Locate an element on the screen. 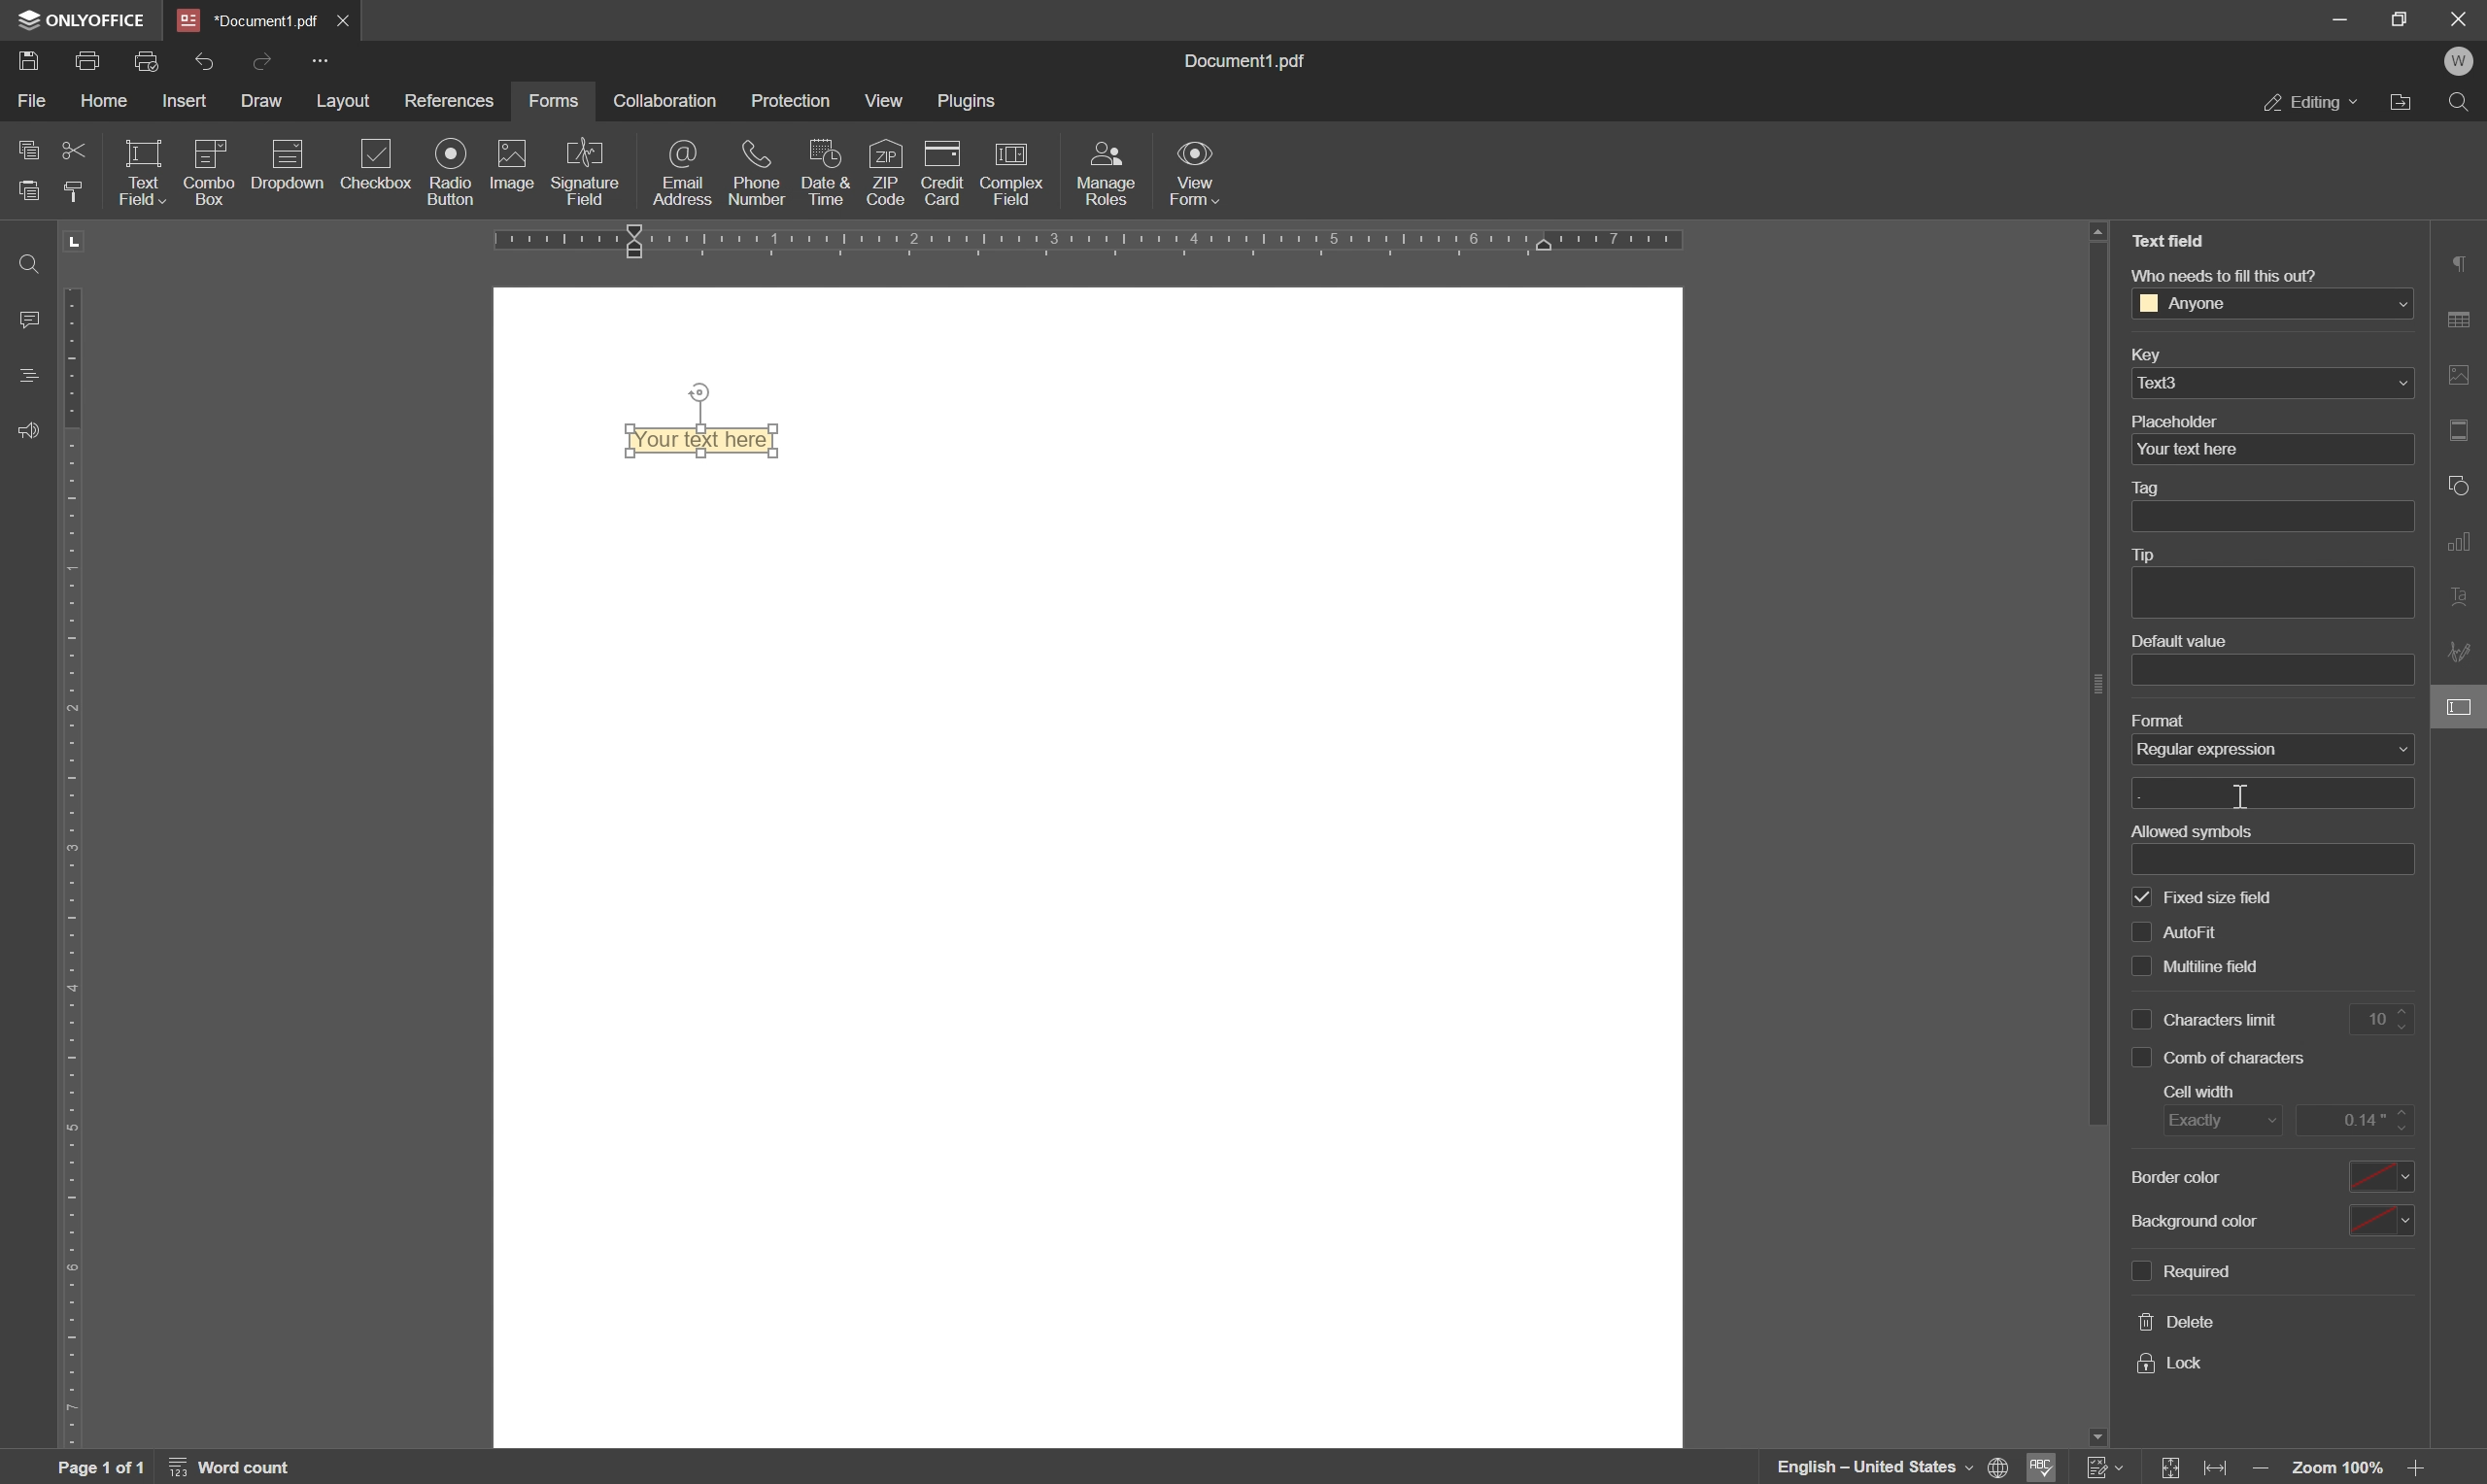 The height and width of the screenshot is (1484, 2487). checkbox is located at coordinates (2144, 896).